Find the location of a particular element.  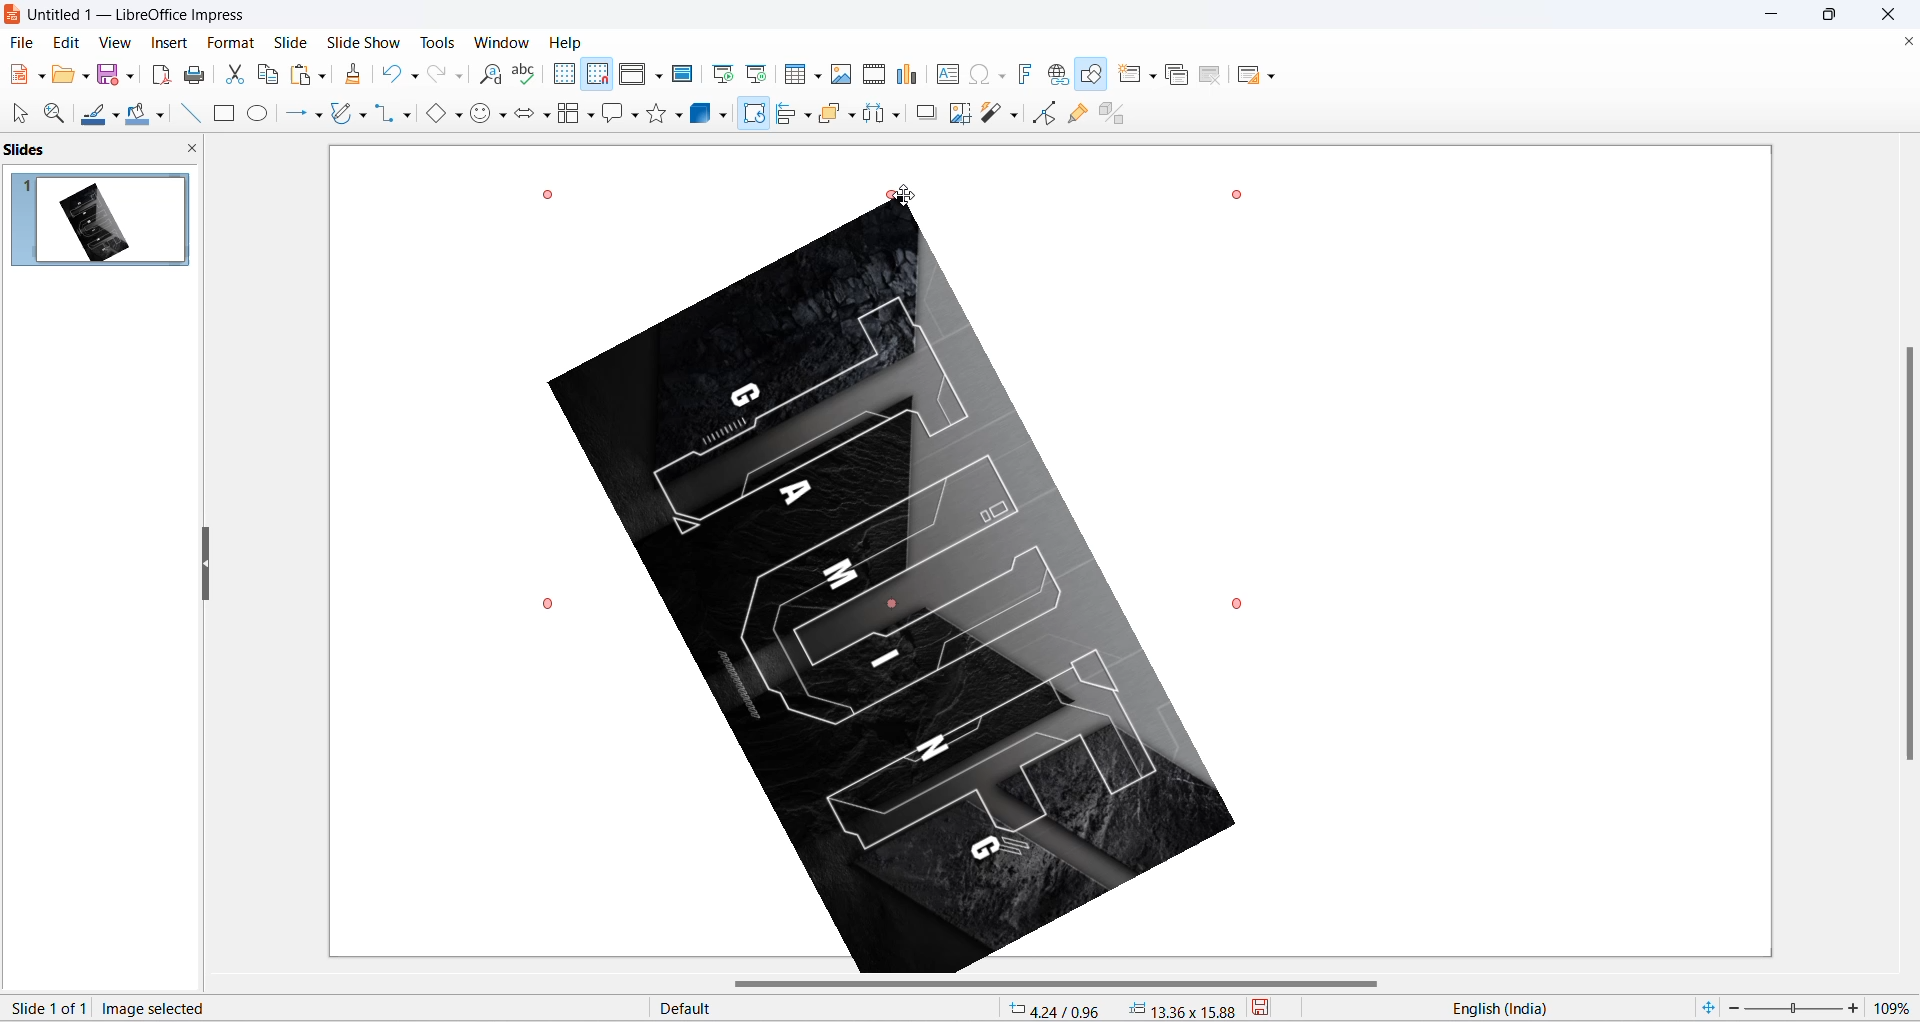

slide layout icon is located at coordinates (1251, 78).